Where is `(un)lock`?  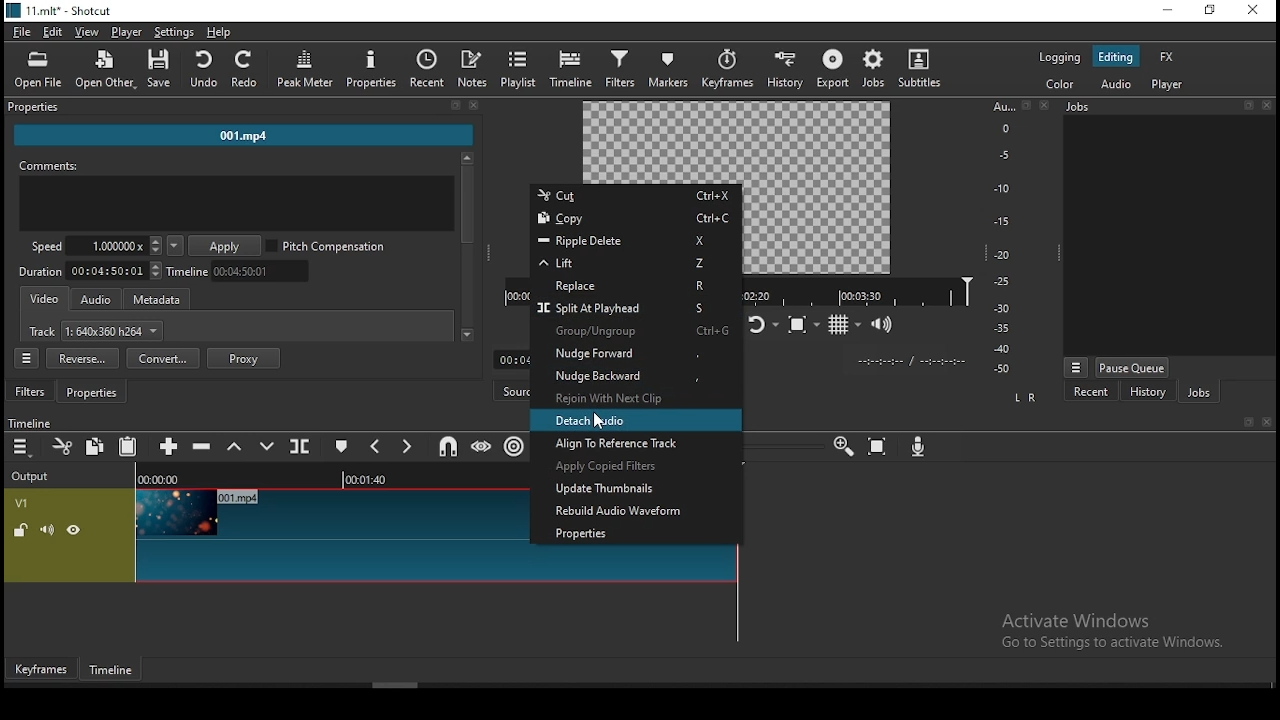 (un)lock is located at coordinates (21, 529).